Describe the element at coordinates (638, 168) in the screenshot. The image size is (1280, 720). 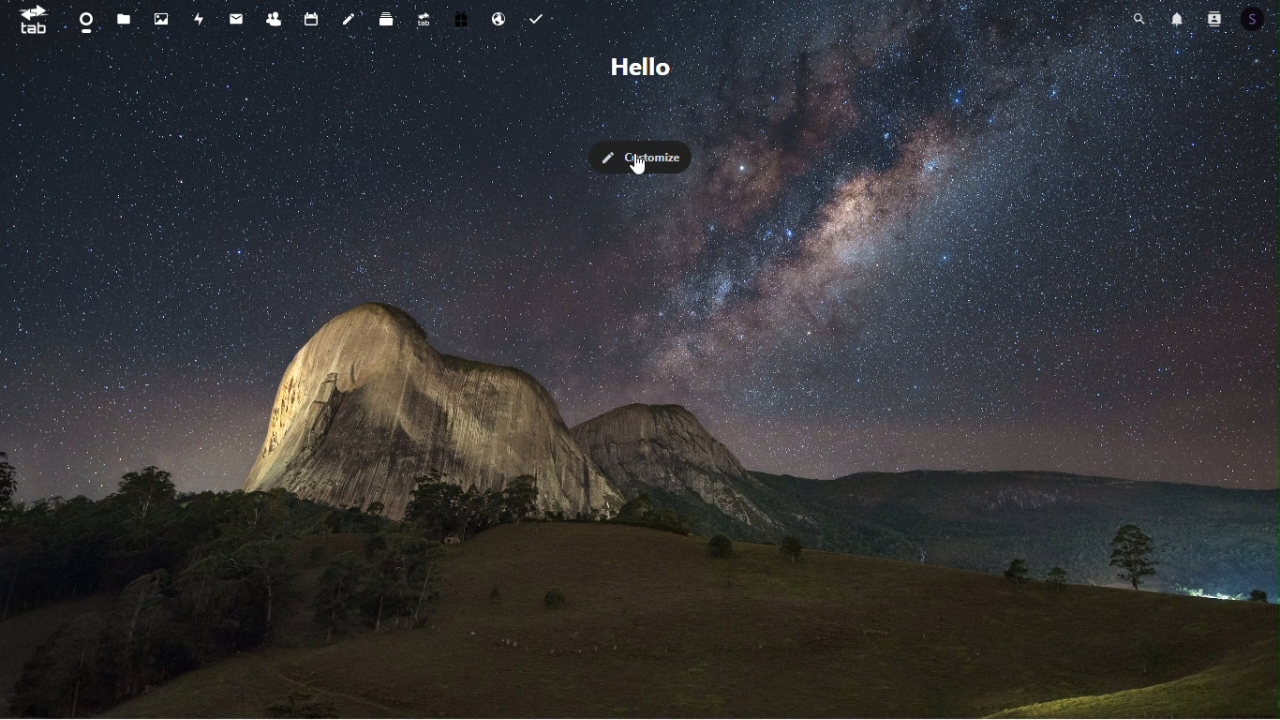
I see `Cursor` at that location.